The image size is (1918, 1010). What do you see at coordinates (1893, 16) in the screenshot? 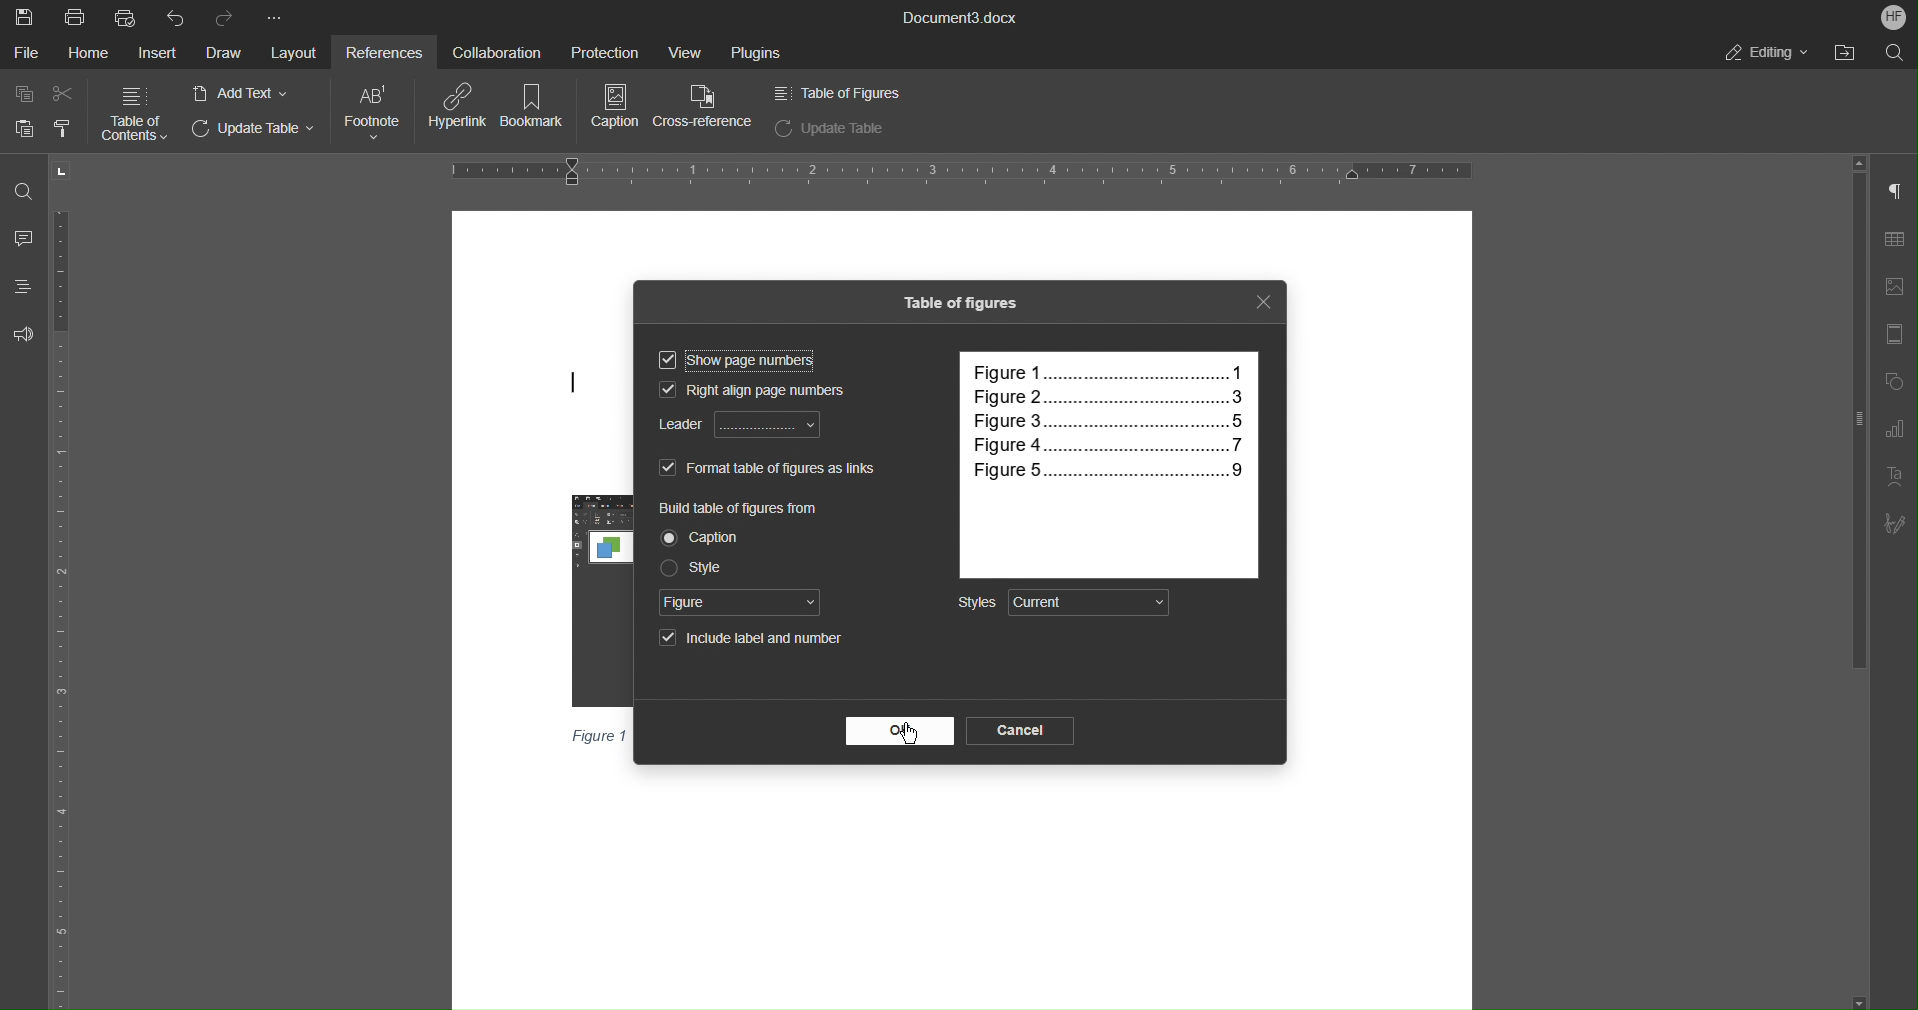
I see `Account` at bounding box center [1893, 16].